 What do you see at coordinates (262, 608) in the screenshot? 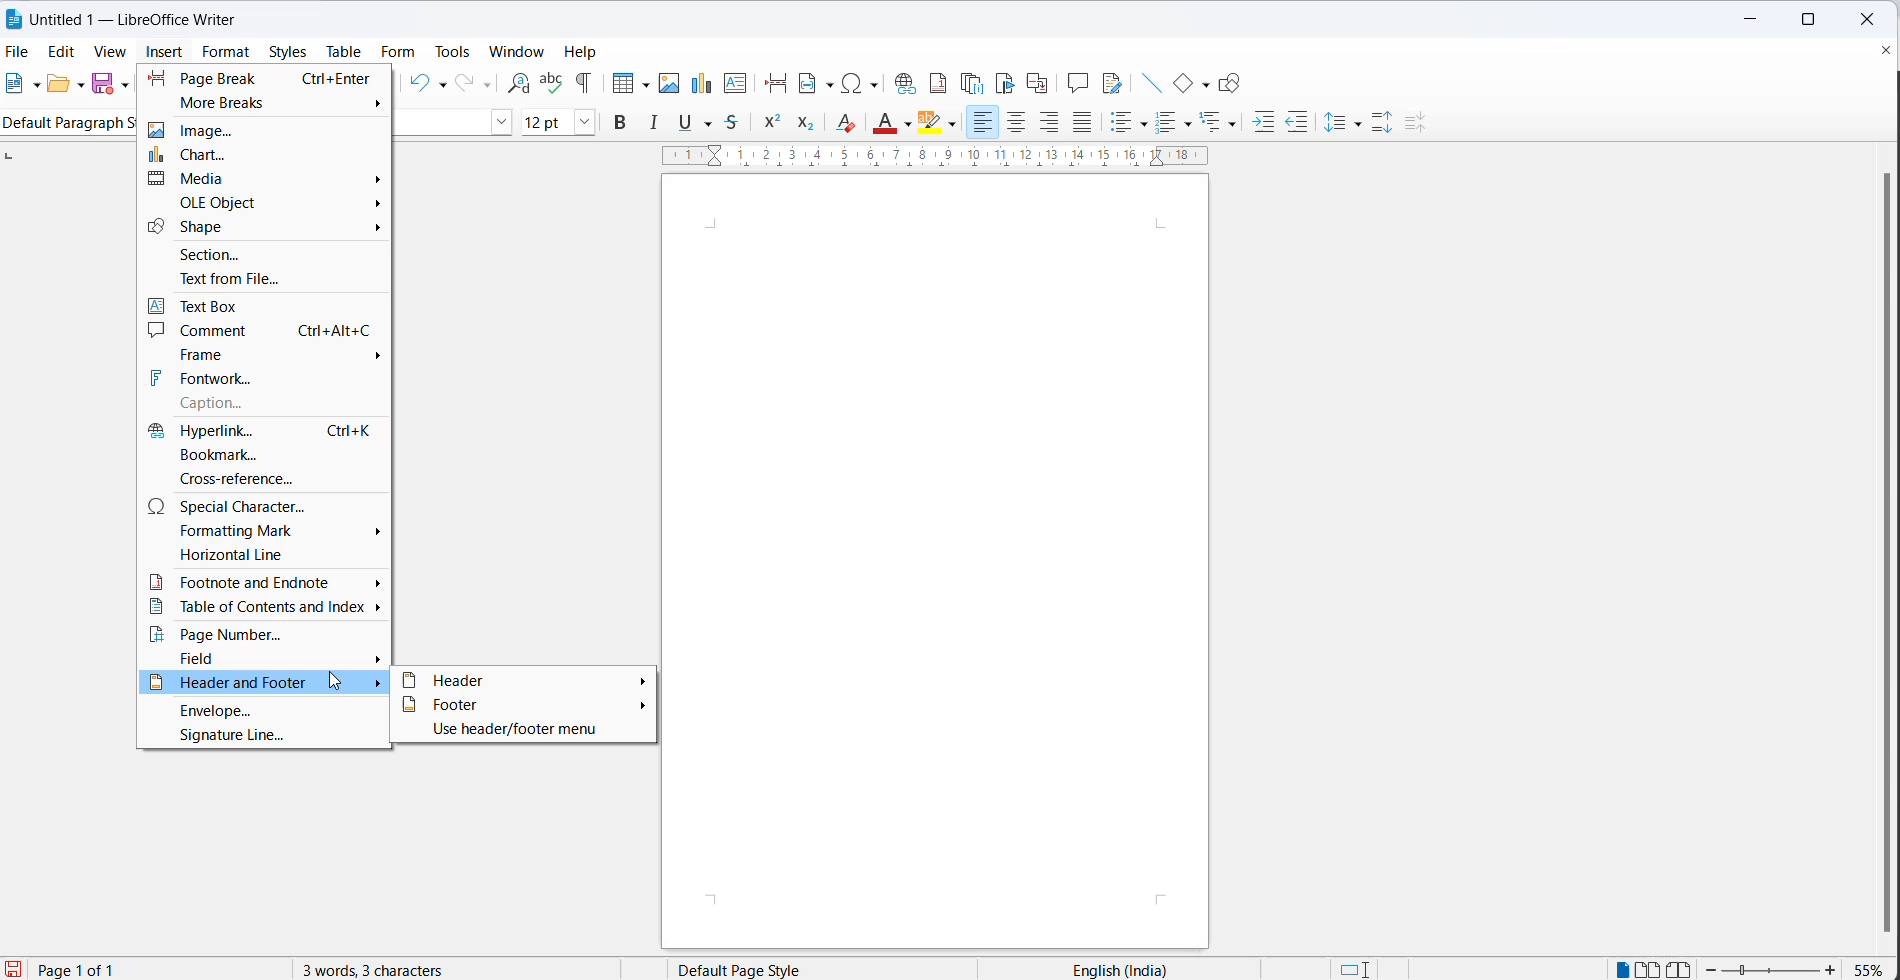
I see `table of contents and index` at bounding box center [262, 608].